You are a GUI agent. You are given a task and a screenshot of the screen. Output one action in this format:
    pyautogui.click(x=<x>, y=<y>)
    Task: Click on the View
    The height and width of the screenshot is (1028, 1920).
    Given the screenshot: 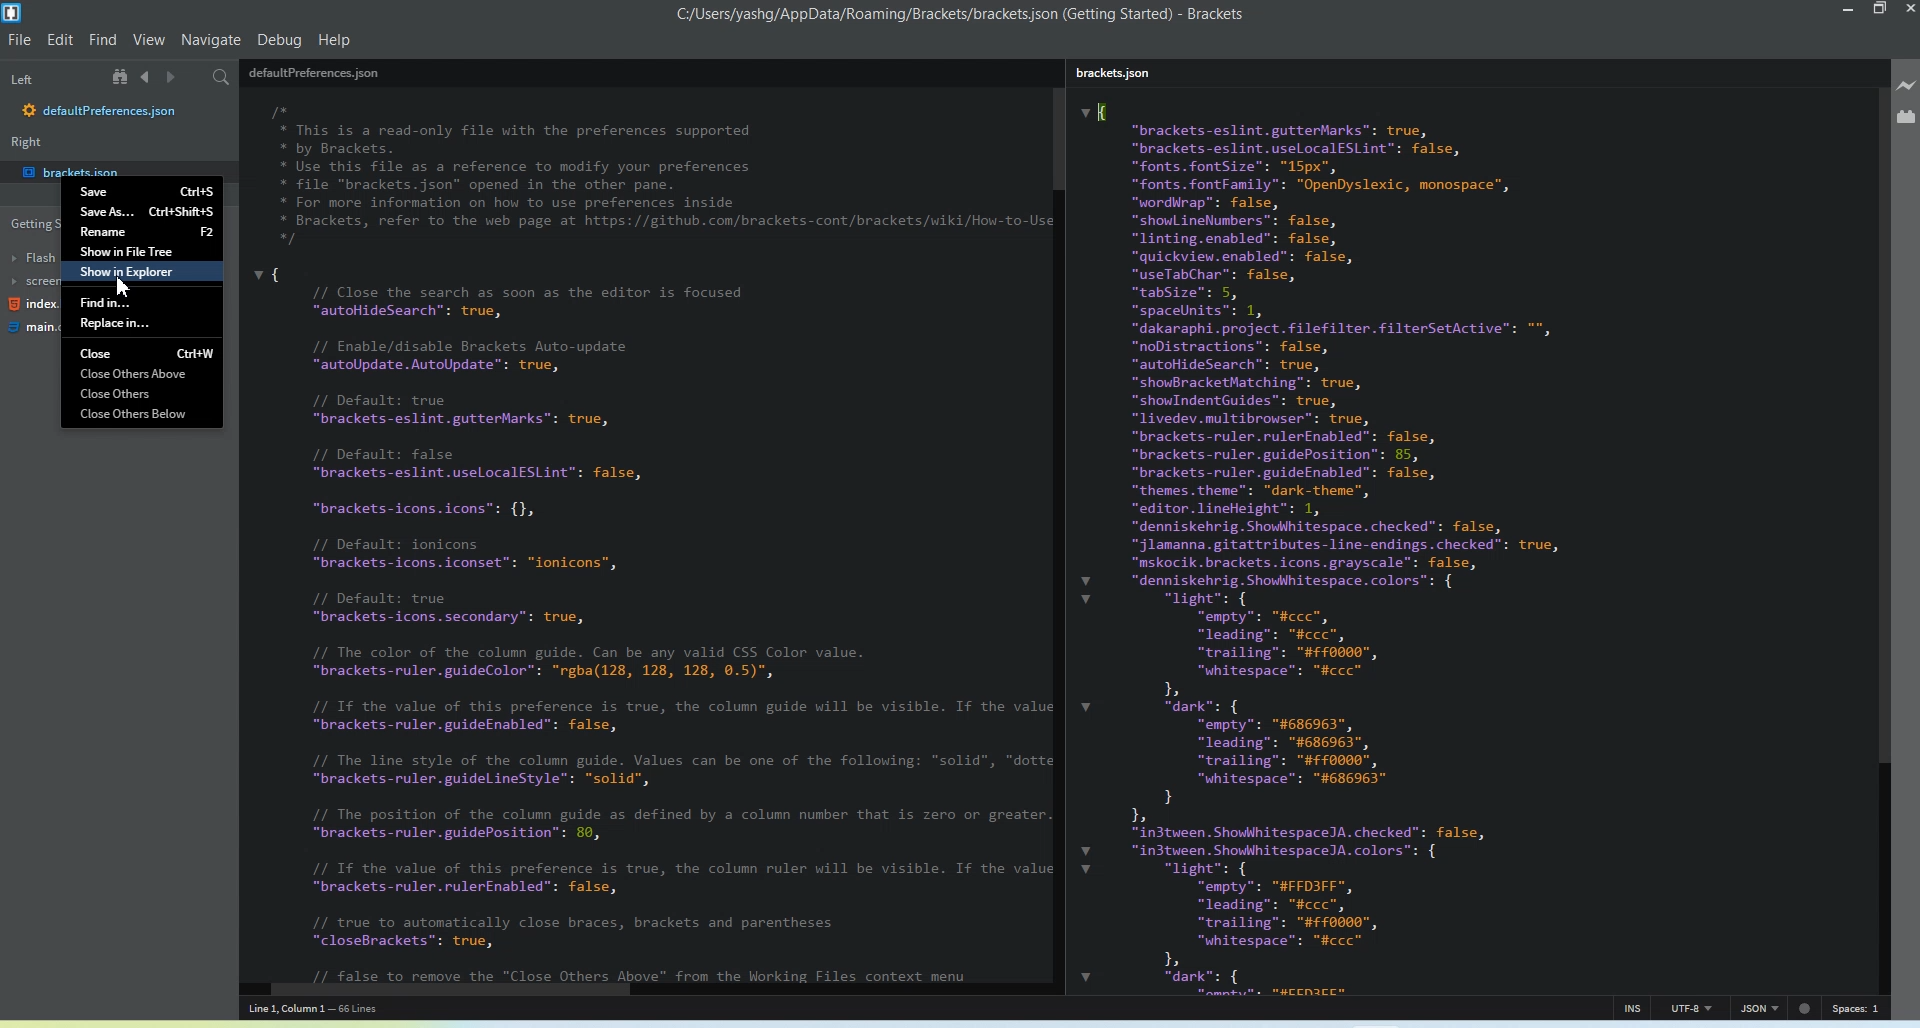 What is the action you would take?
    pyautogui.click(x=148, y=40)
    